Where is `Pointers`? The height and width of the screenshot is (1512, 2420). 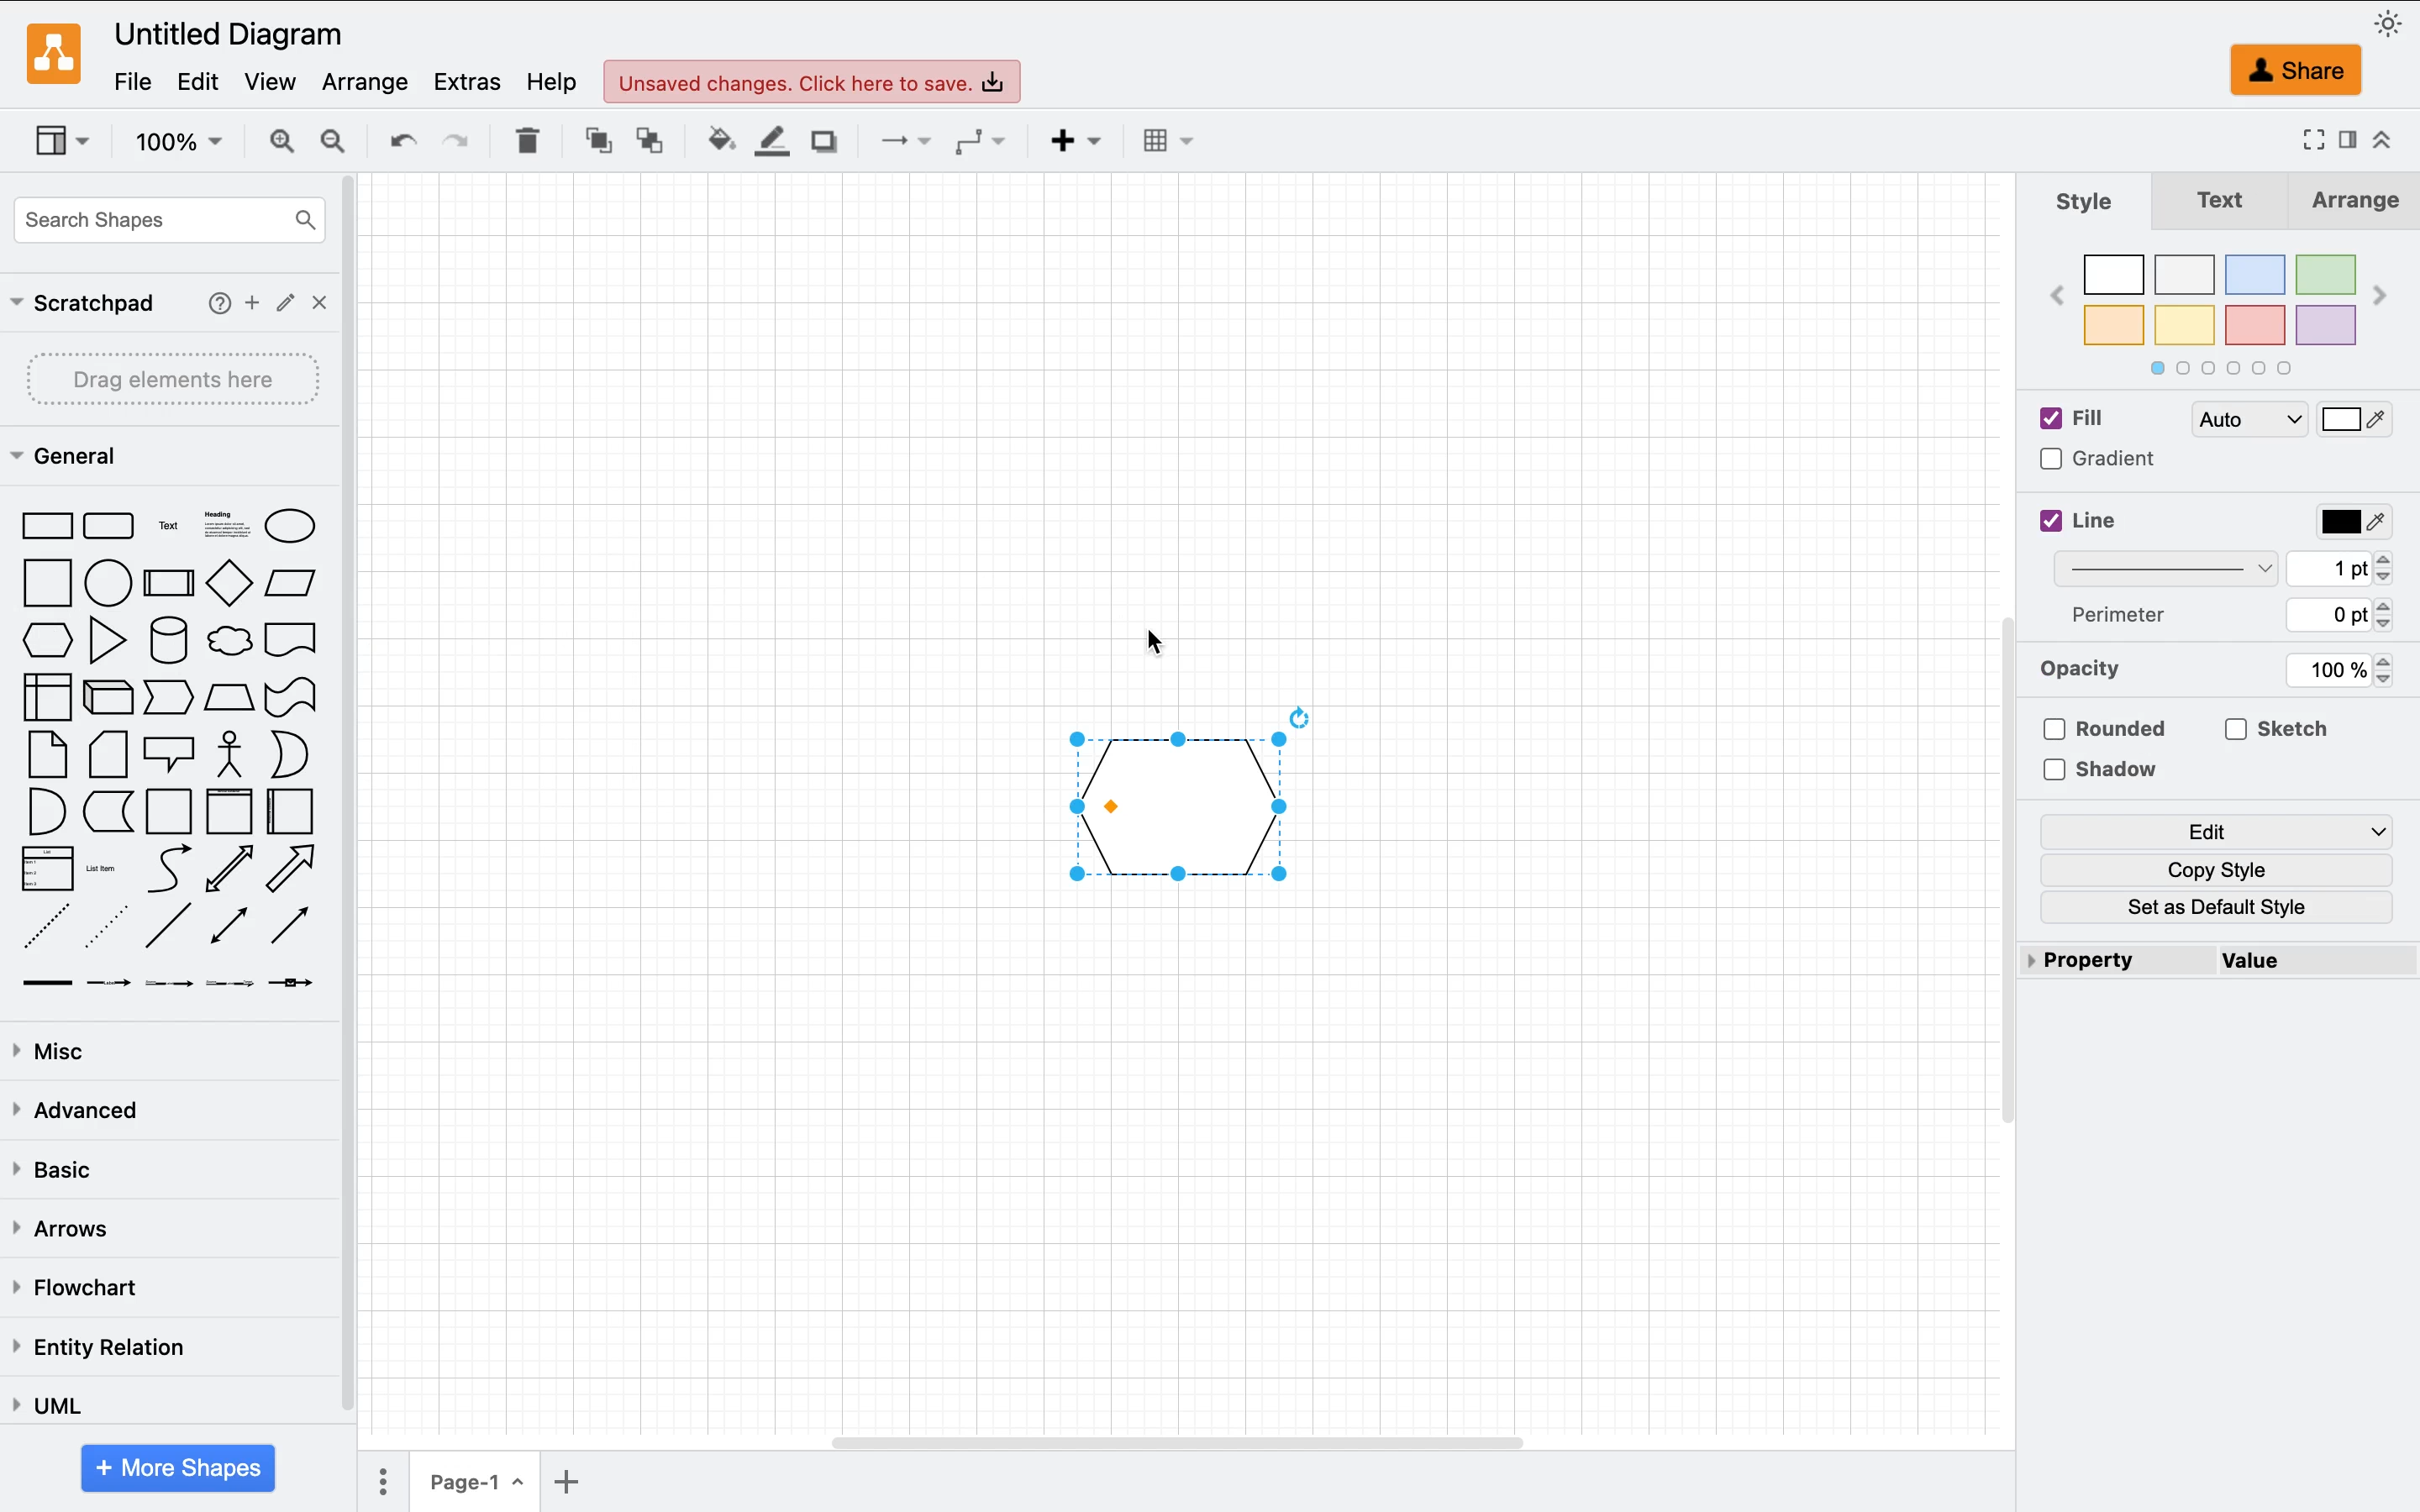 Pointers is located at coordinates (2361, 570).